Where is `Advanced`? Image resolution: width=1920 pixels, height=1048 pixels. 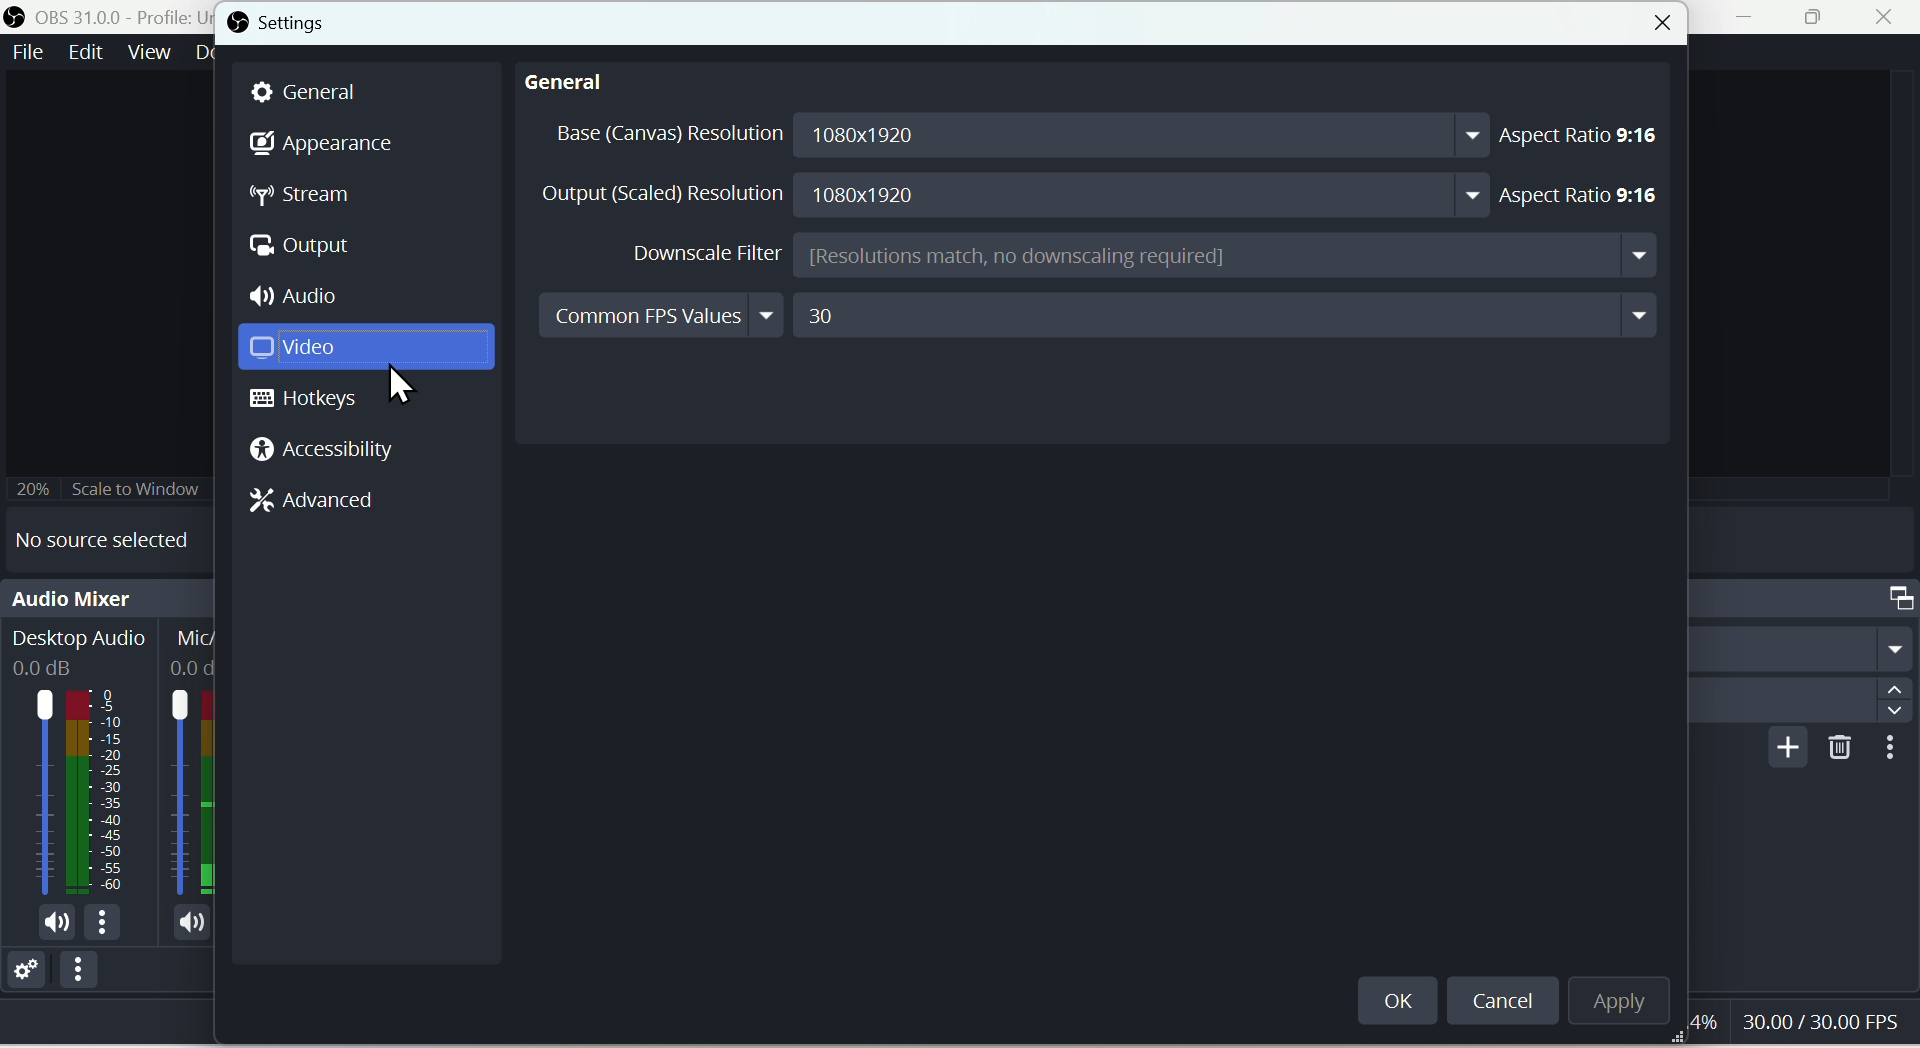
Advanced is located at coordinates (319, 498).